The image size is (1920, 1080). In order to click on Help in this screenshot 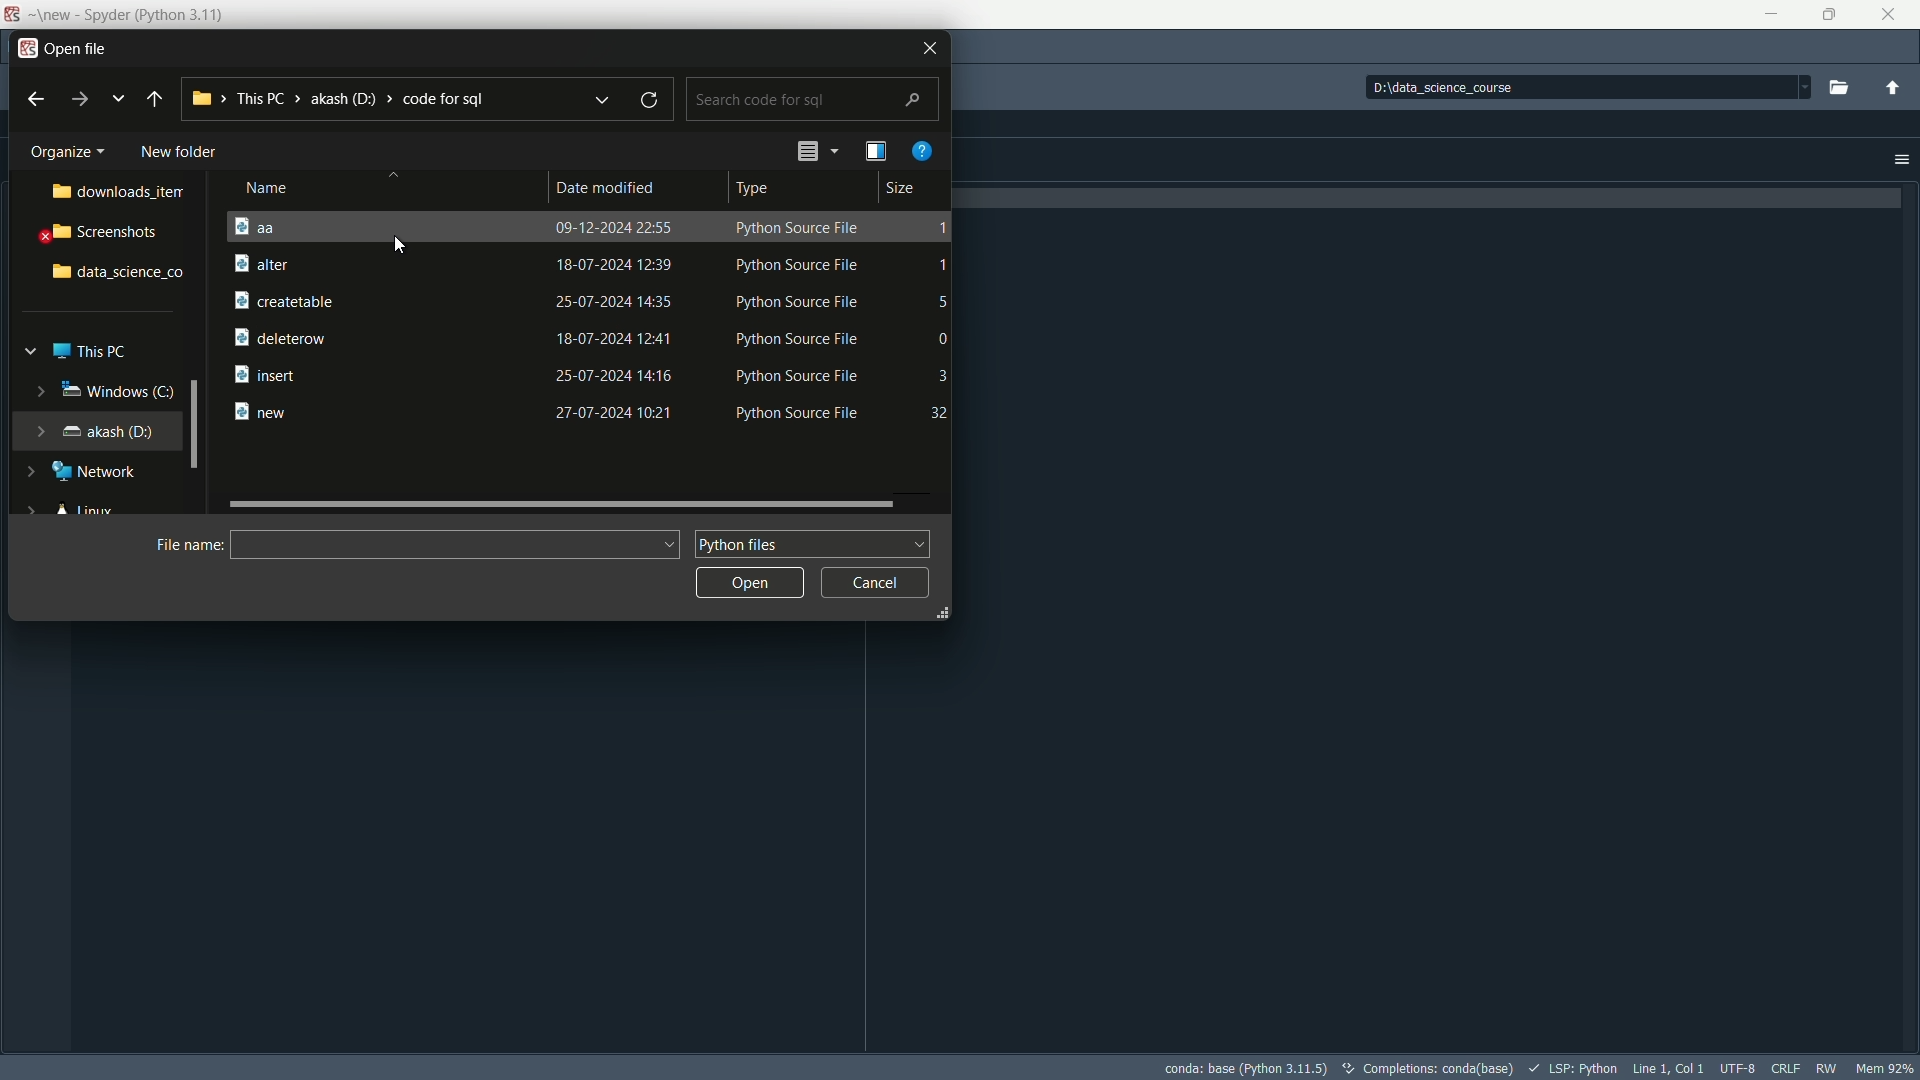, I will do `click(922, 151)`.